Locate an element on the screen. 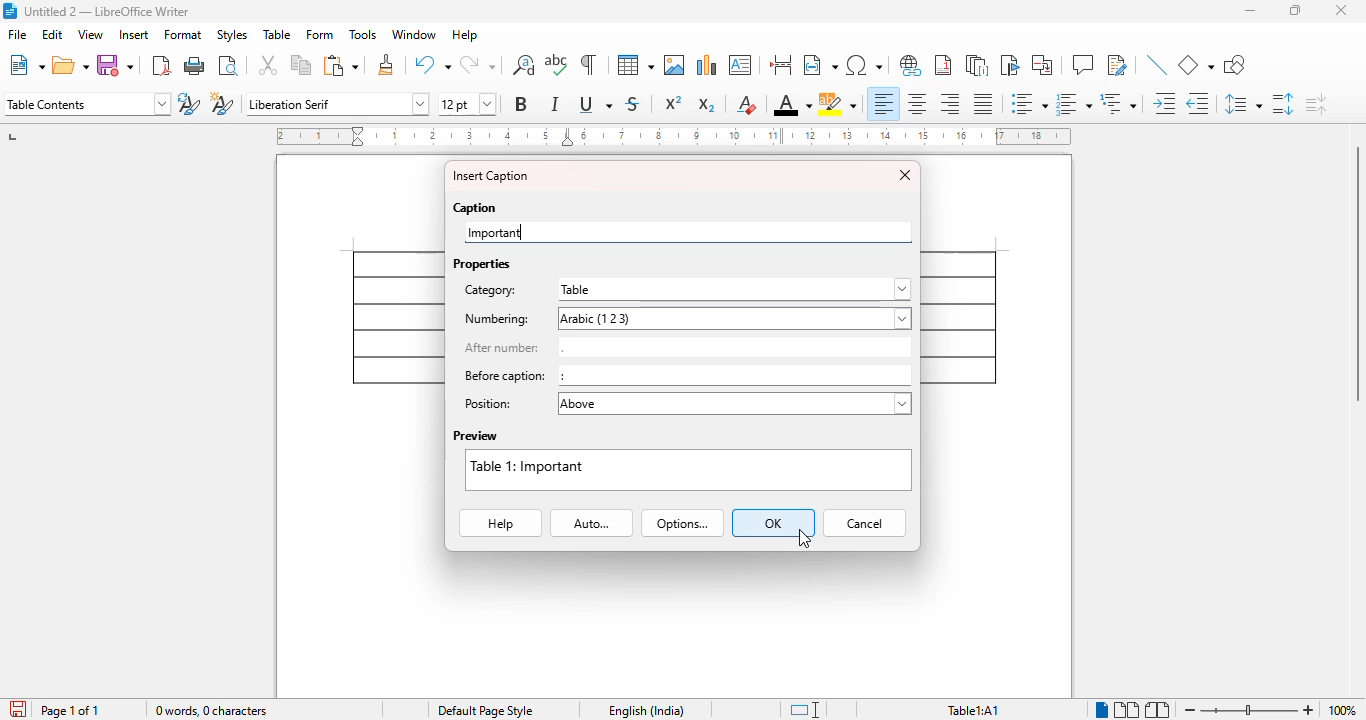 This screenshot has height=720, width=1366. numbering: arabic (1, 2, 3) is located at coordinates (686, 318).